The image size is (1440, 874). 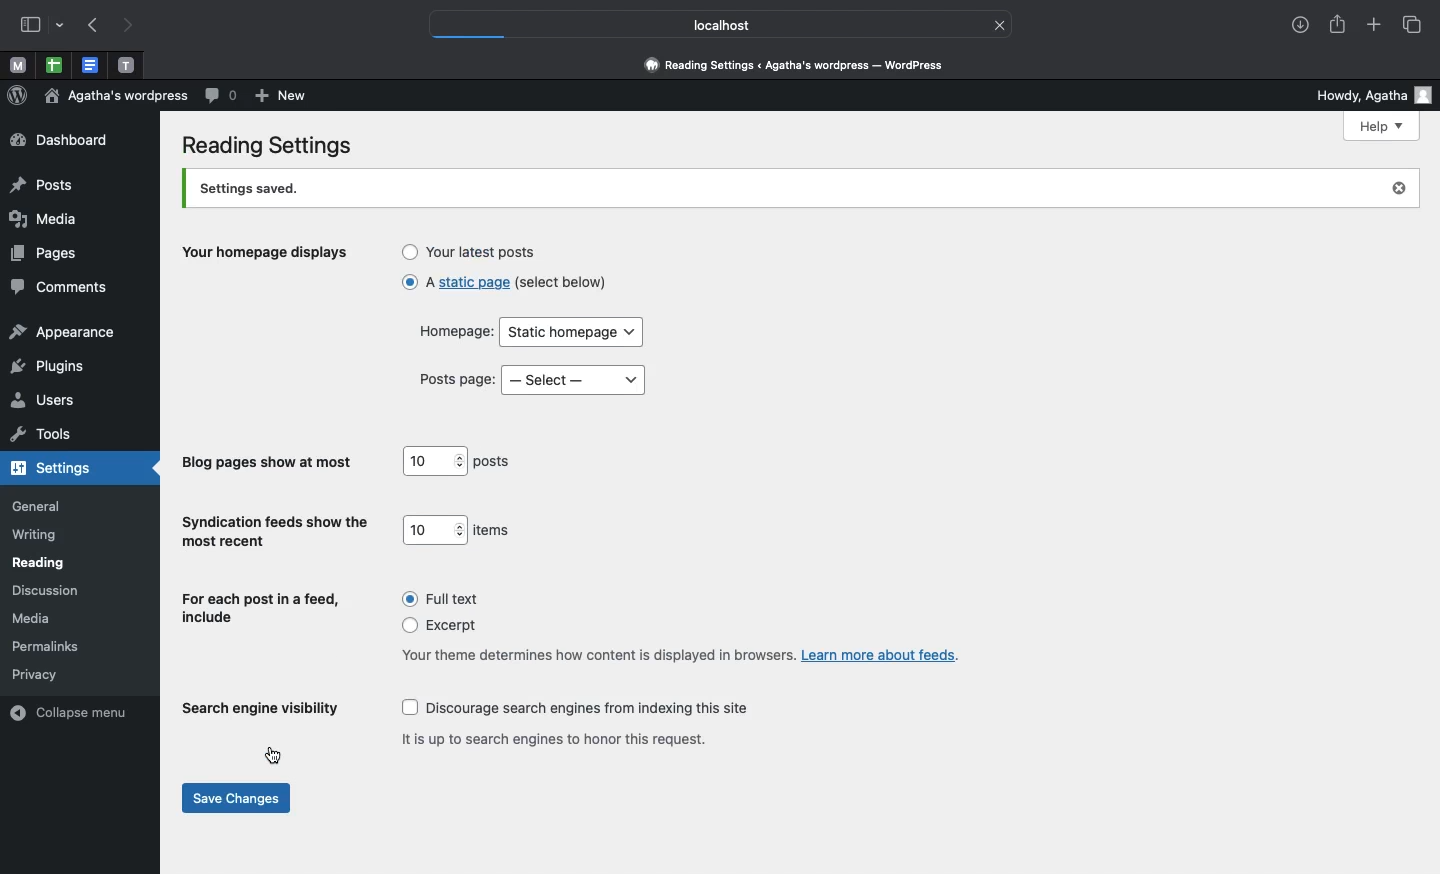 What do you see at coordinates (126, 64) in the screenshot?
I see `Pinned tabs` at bounding box center [126, 64].